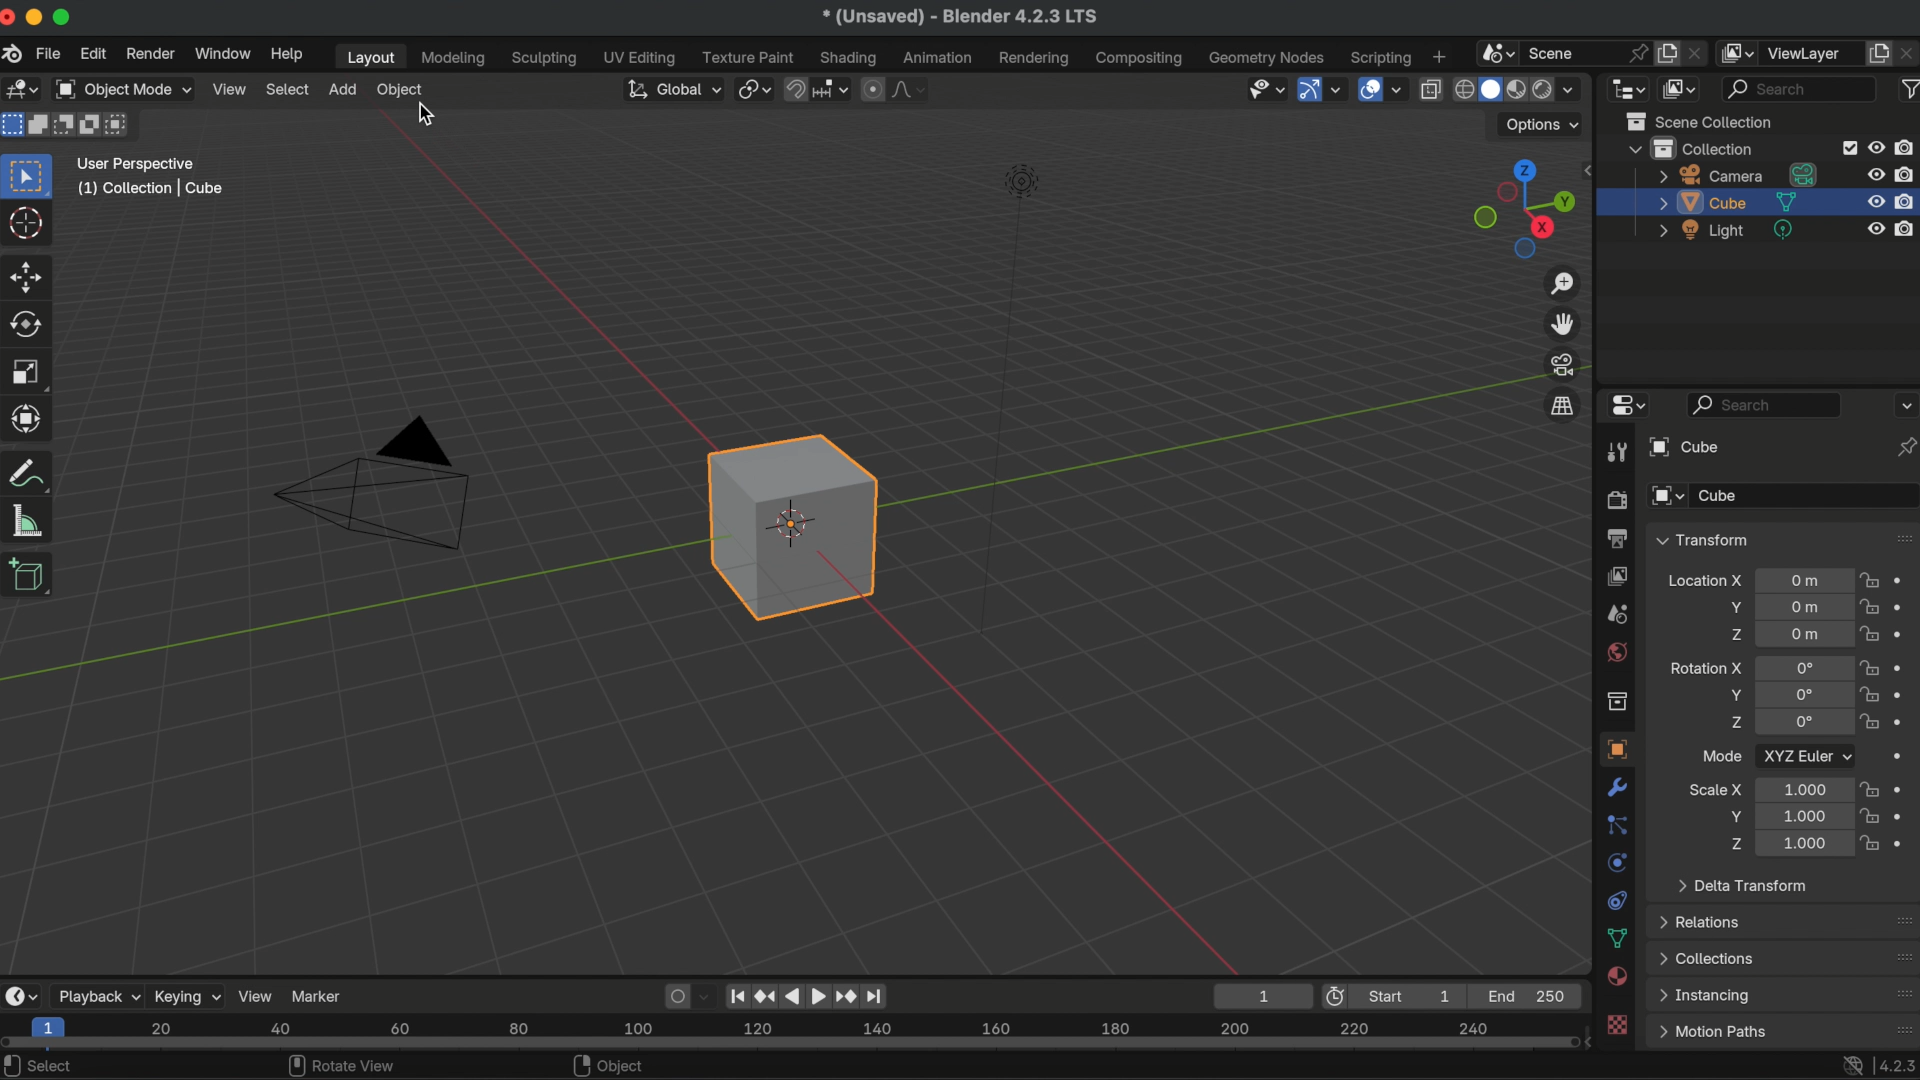  Describe the element at coordinates (221, 53) in the screenshot. I see `window` at that location.